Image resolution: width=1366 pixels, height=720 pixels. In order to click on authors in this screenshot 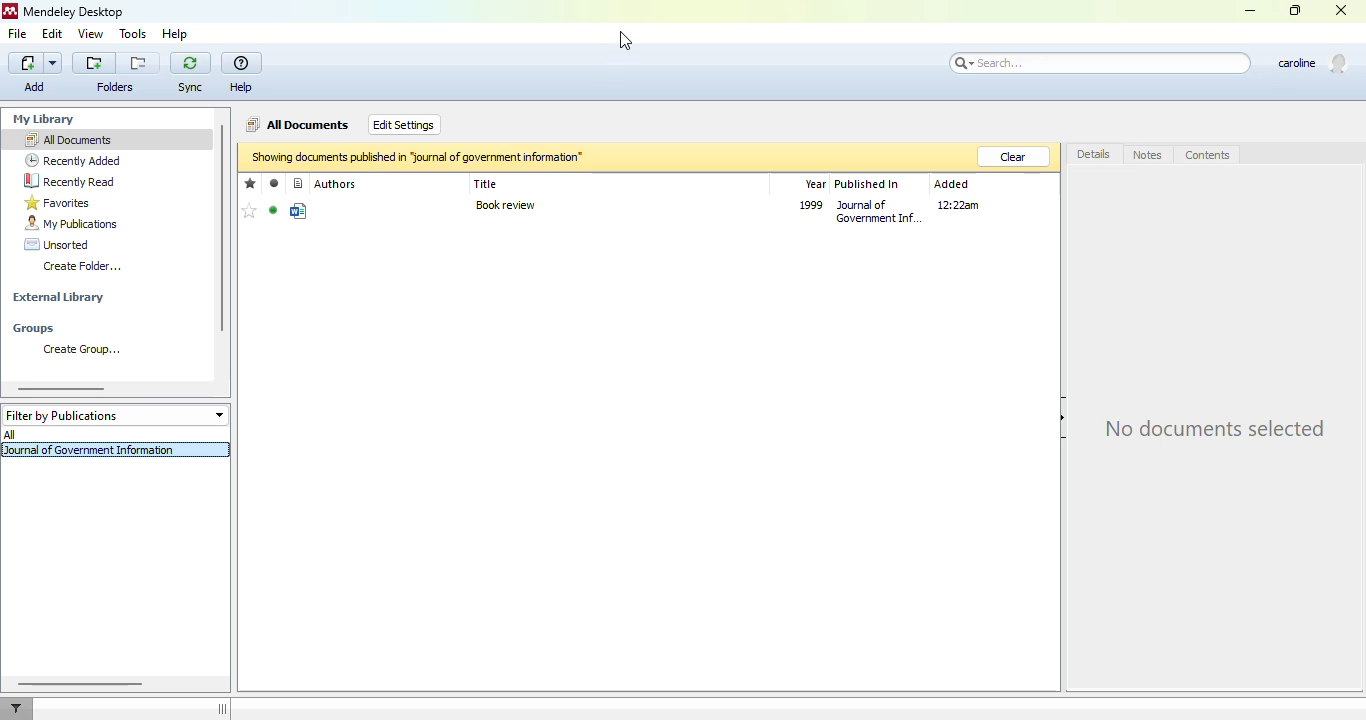, I will do `click(337, 183)`.